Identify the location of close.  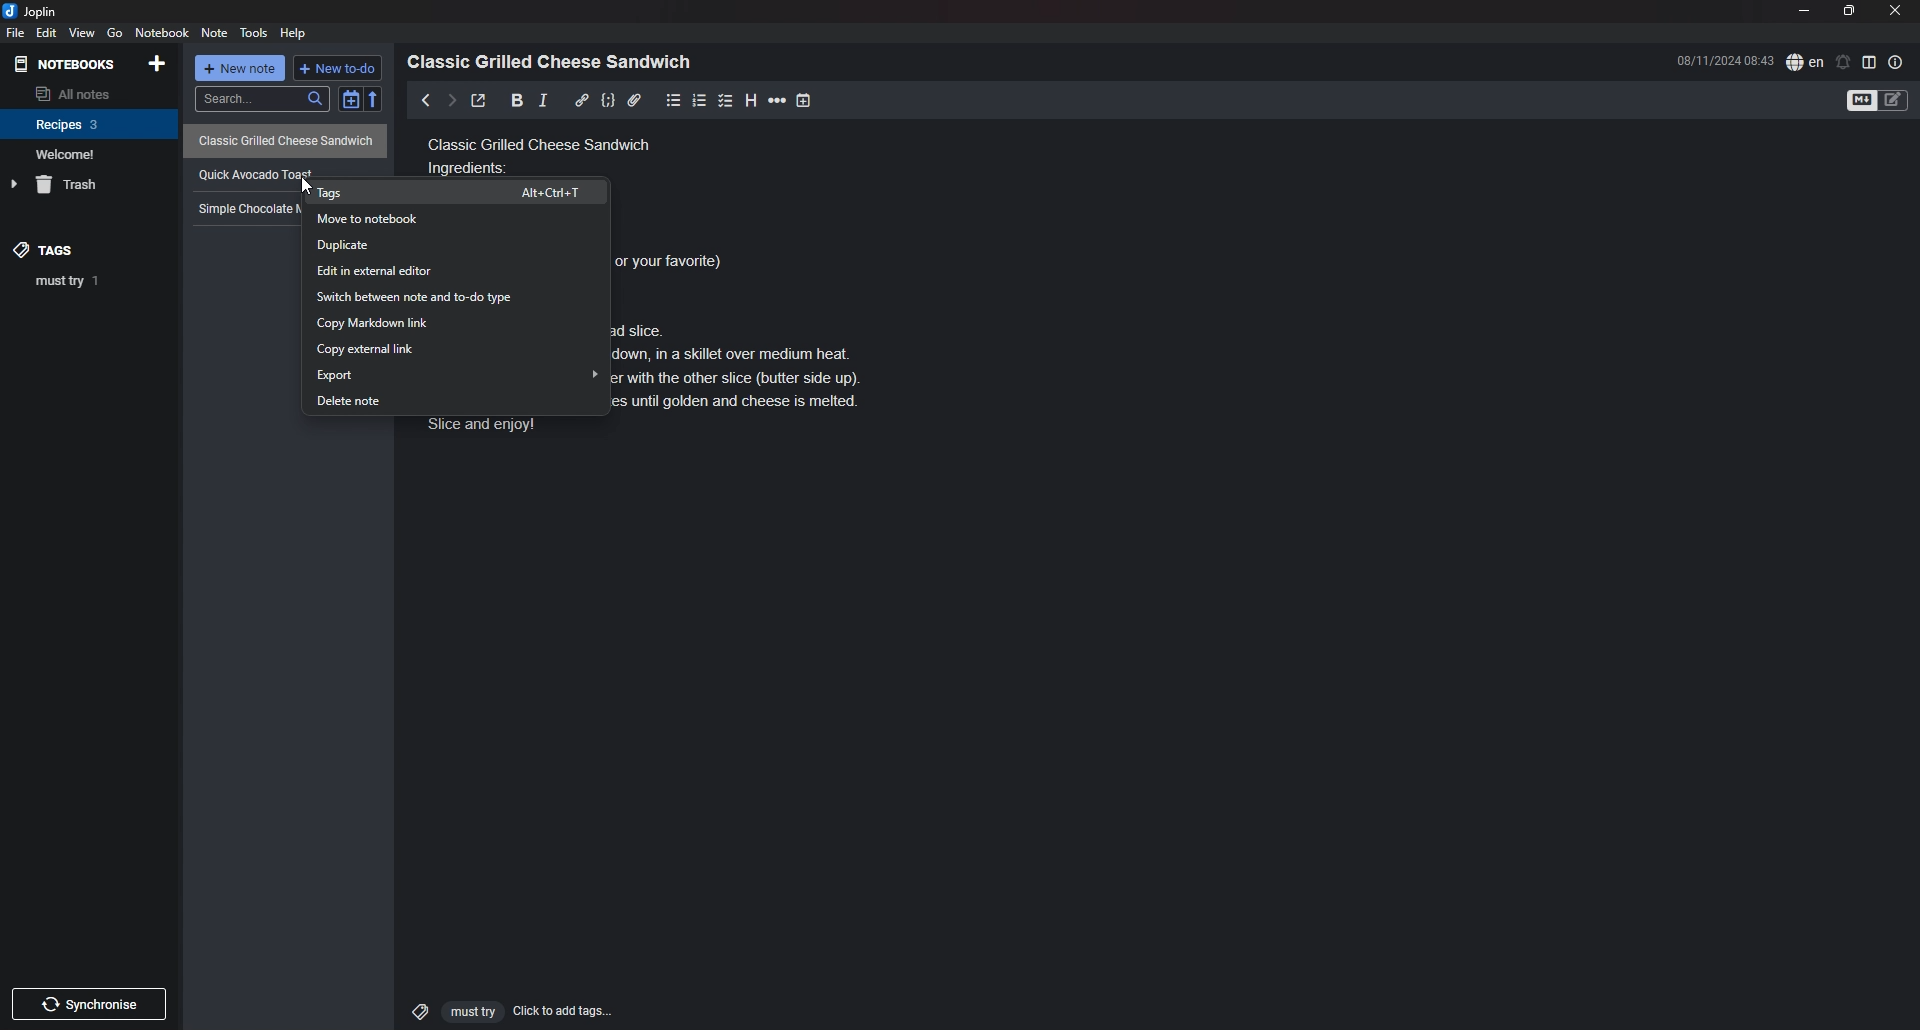
(1897, 10).